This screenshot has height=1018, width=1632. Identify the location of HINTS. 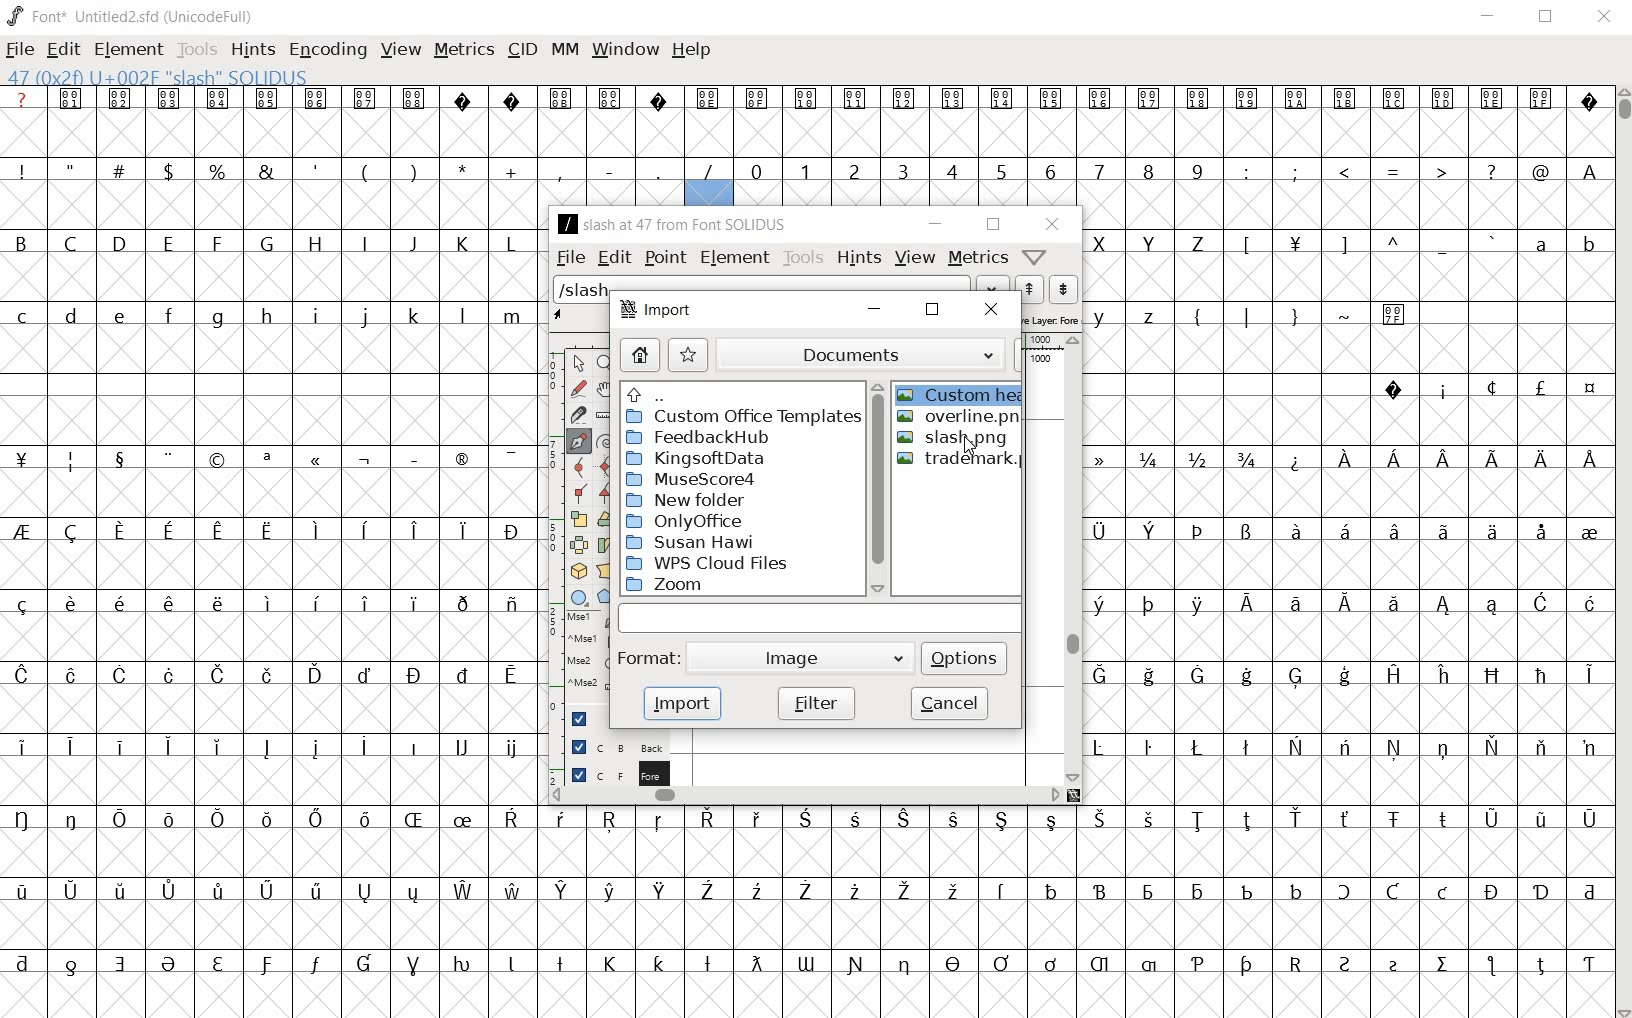
(253, 51).